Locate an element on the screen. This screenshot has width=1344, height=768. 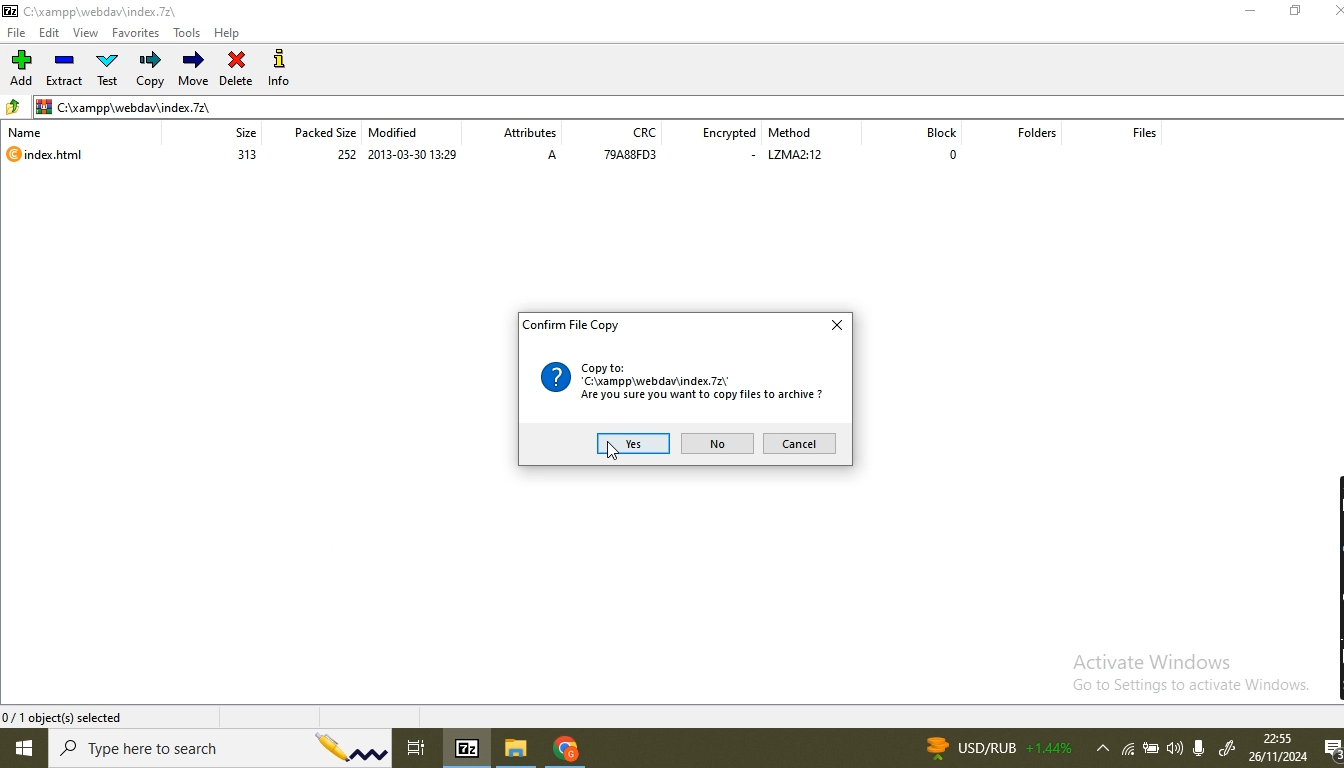
attributes is located at coordinates (536, 130).